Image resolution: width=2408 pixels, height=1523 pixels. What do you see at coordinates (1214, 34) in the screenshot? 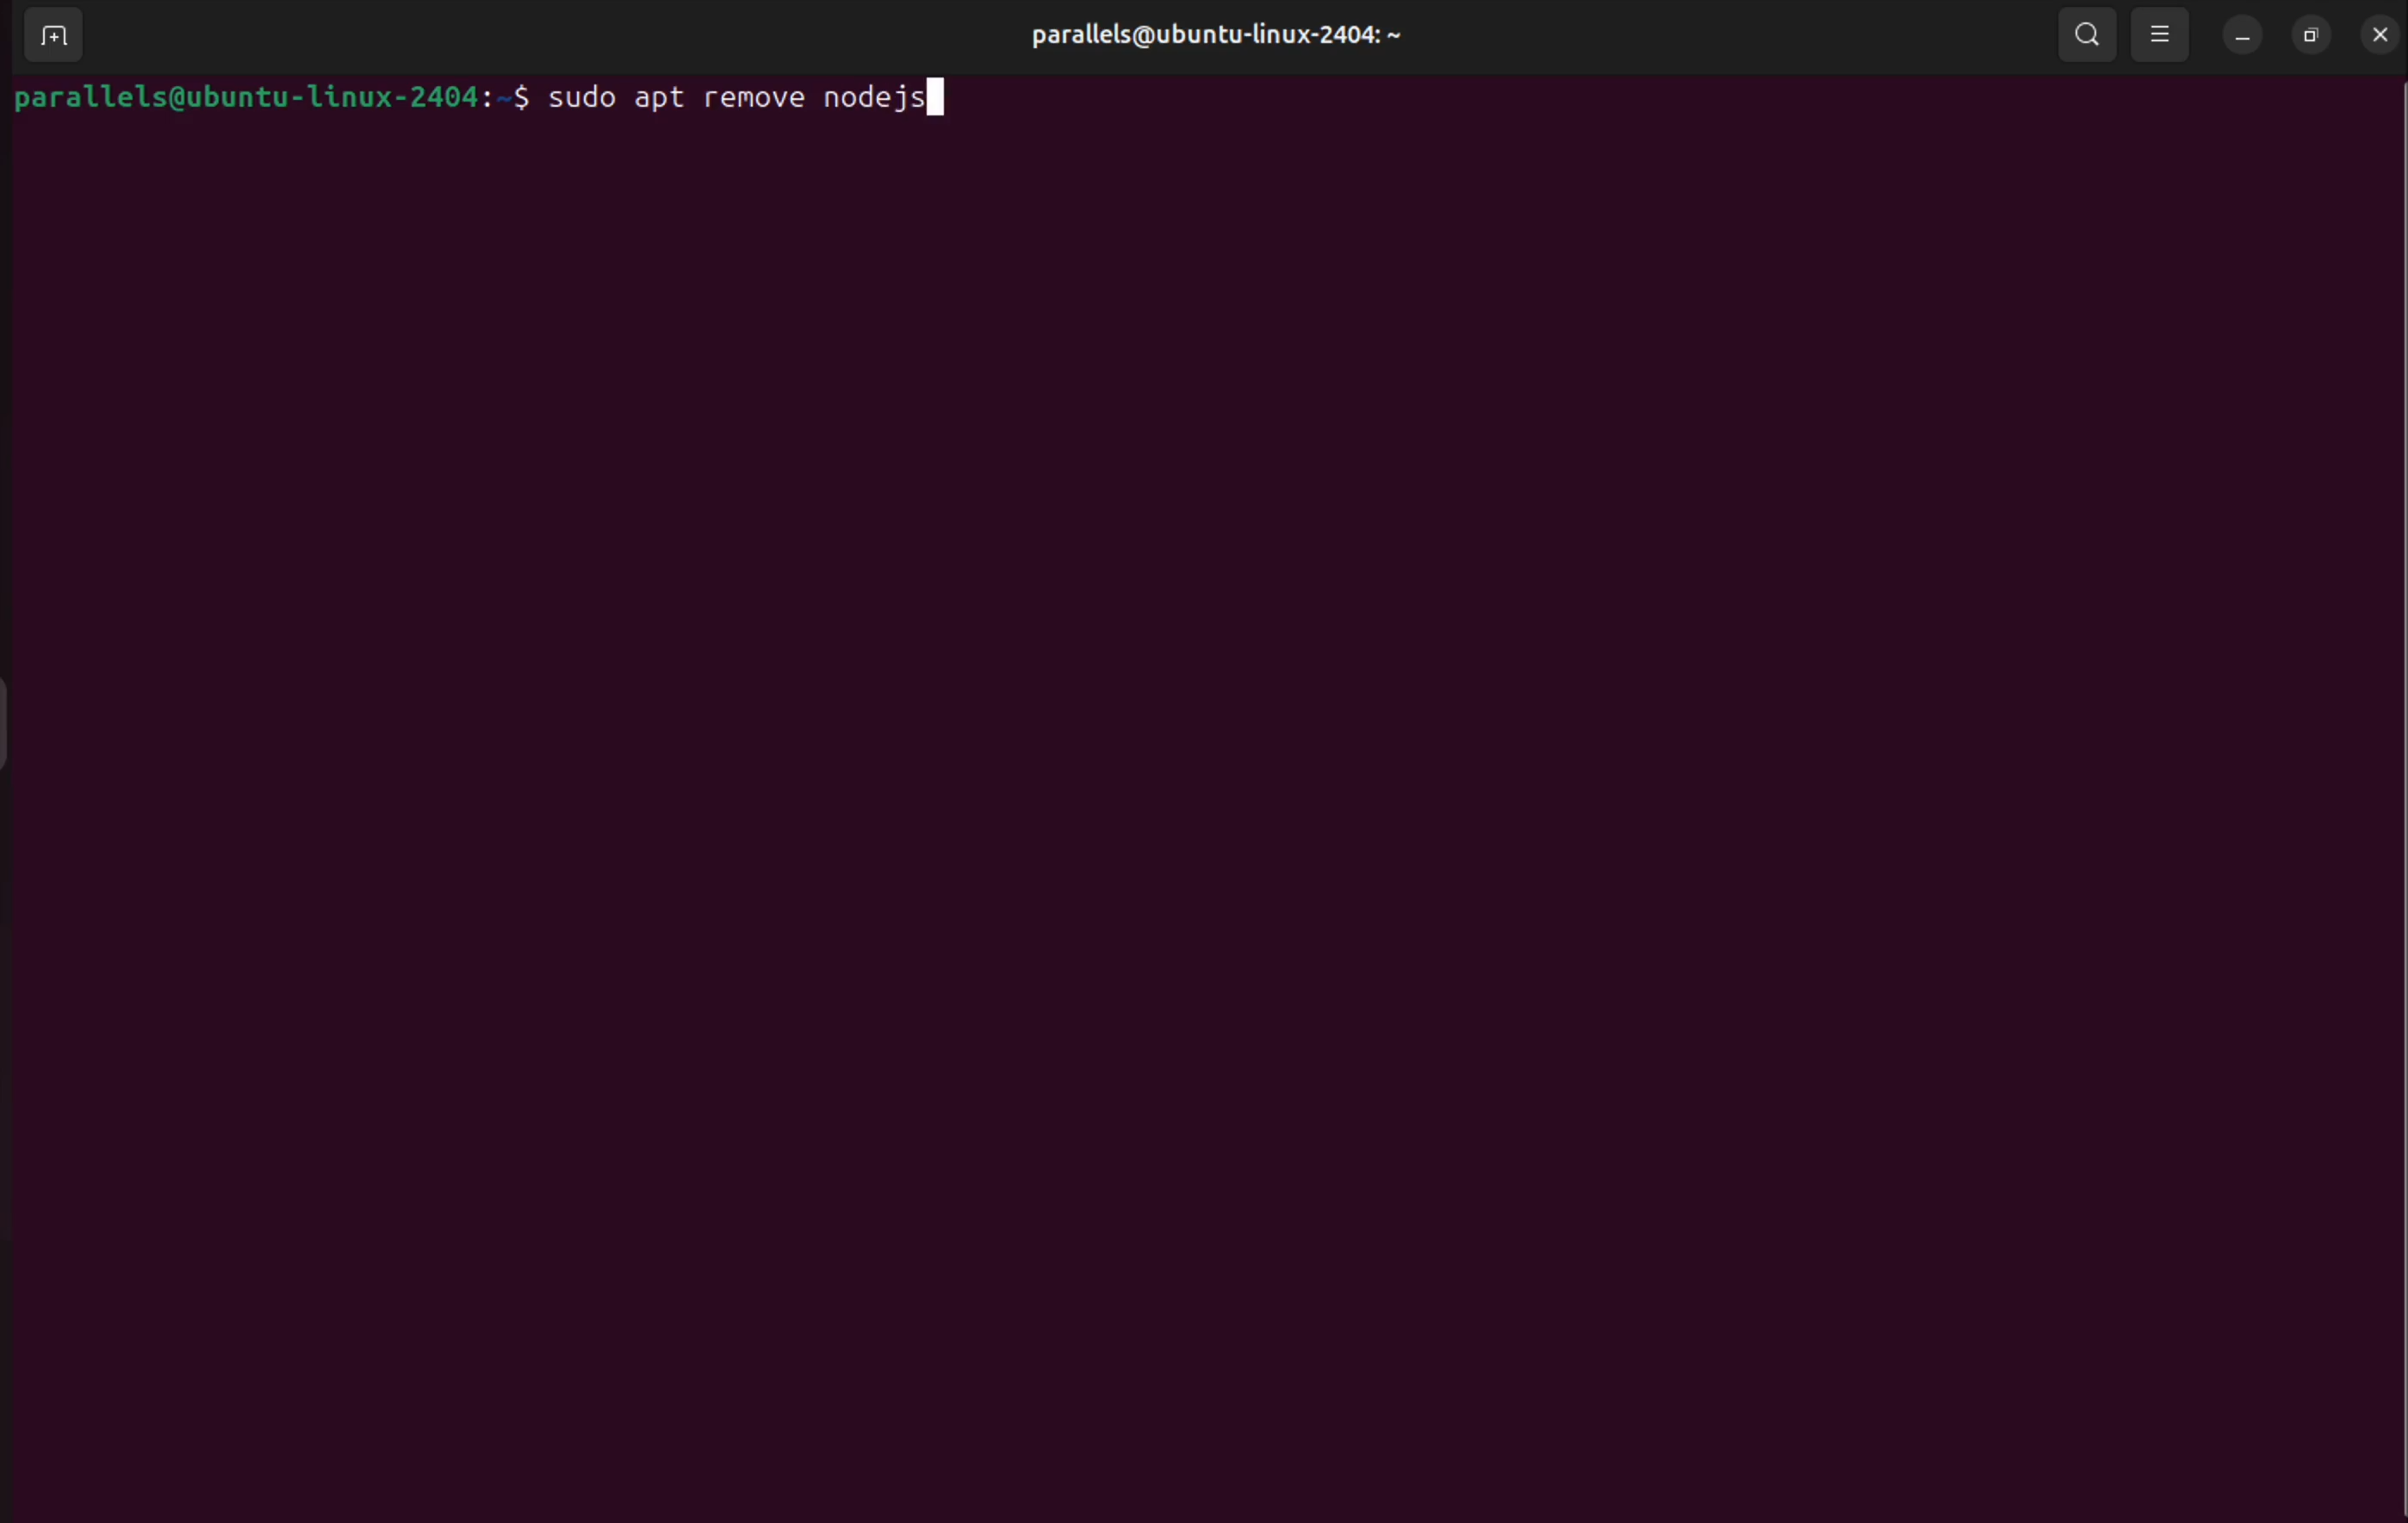
I see `parallels@ubuntu-linux-2404: ~` at bounding box center [1214, 34].